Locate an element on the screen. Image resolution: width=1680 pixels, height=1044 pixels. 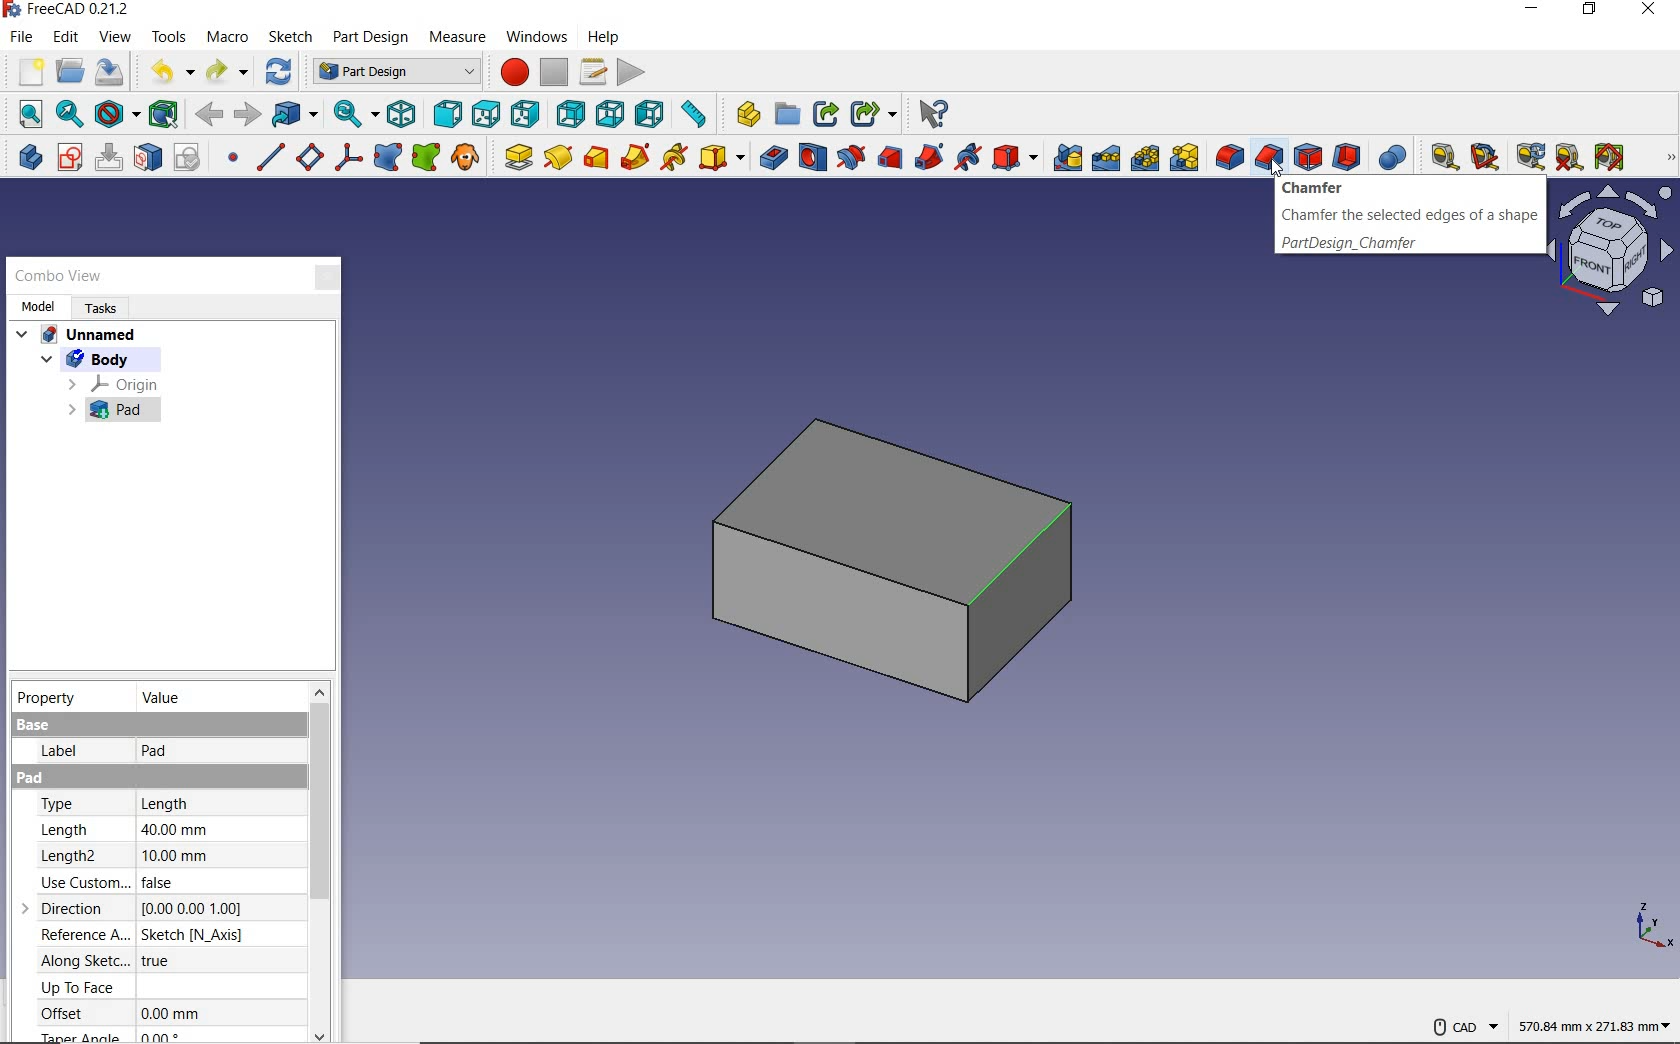
xyz view is located at coordinates (1650, 925).